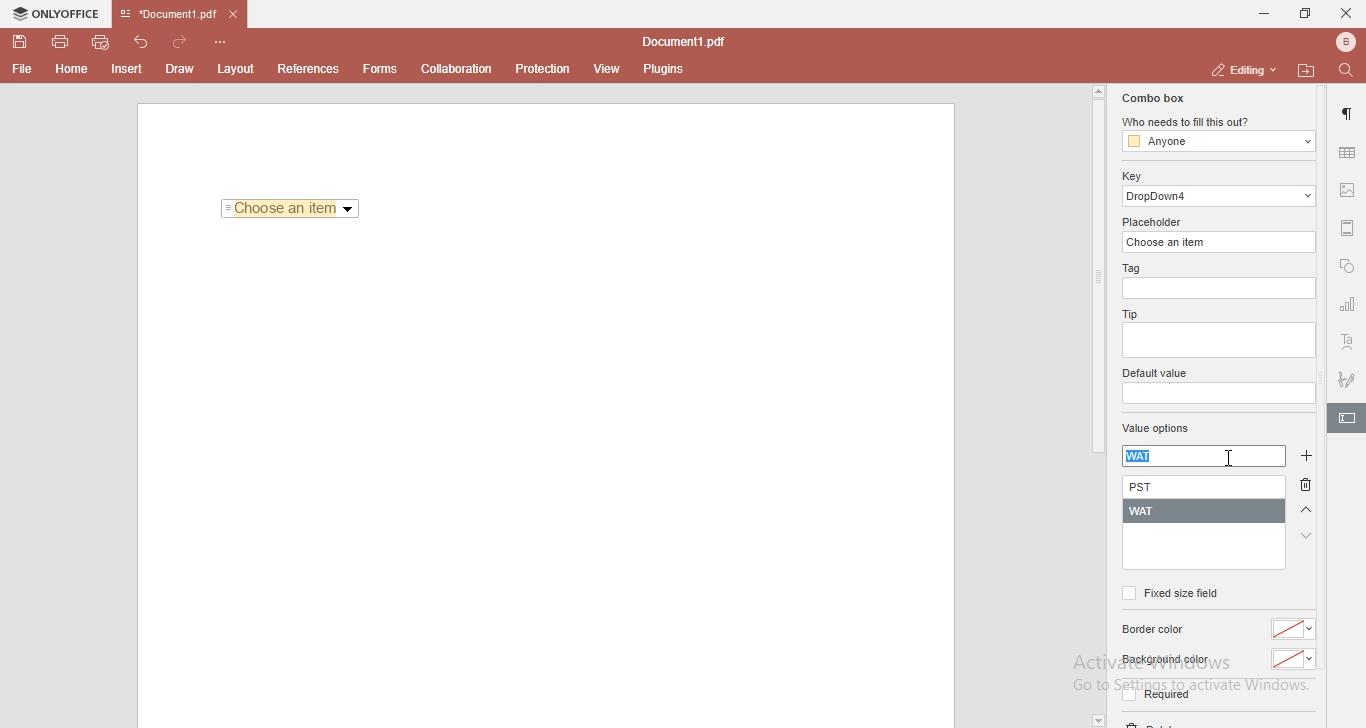 The width and height of the screenshot is (1366, 728). Describe the element at coordinates (380, 69) in the screenshot. I see `forms` at that location.